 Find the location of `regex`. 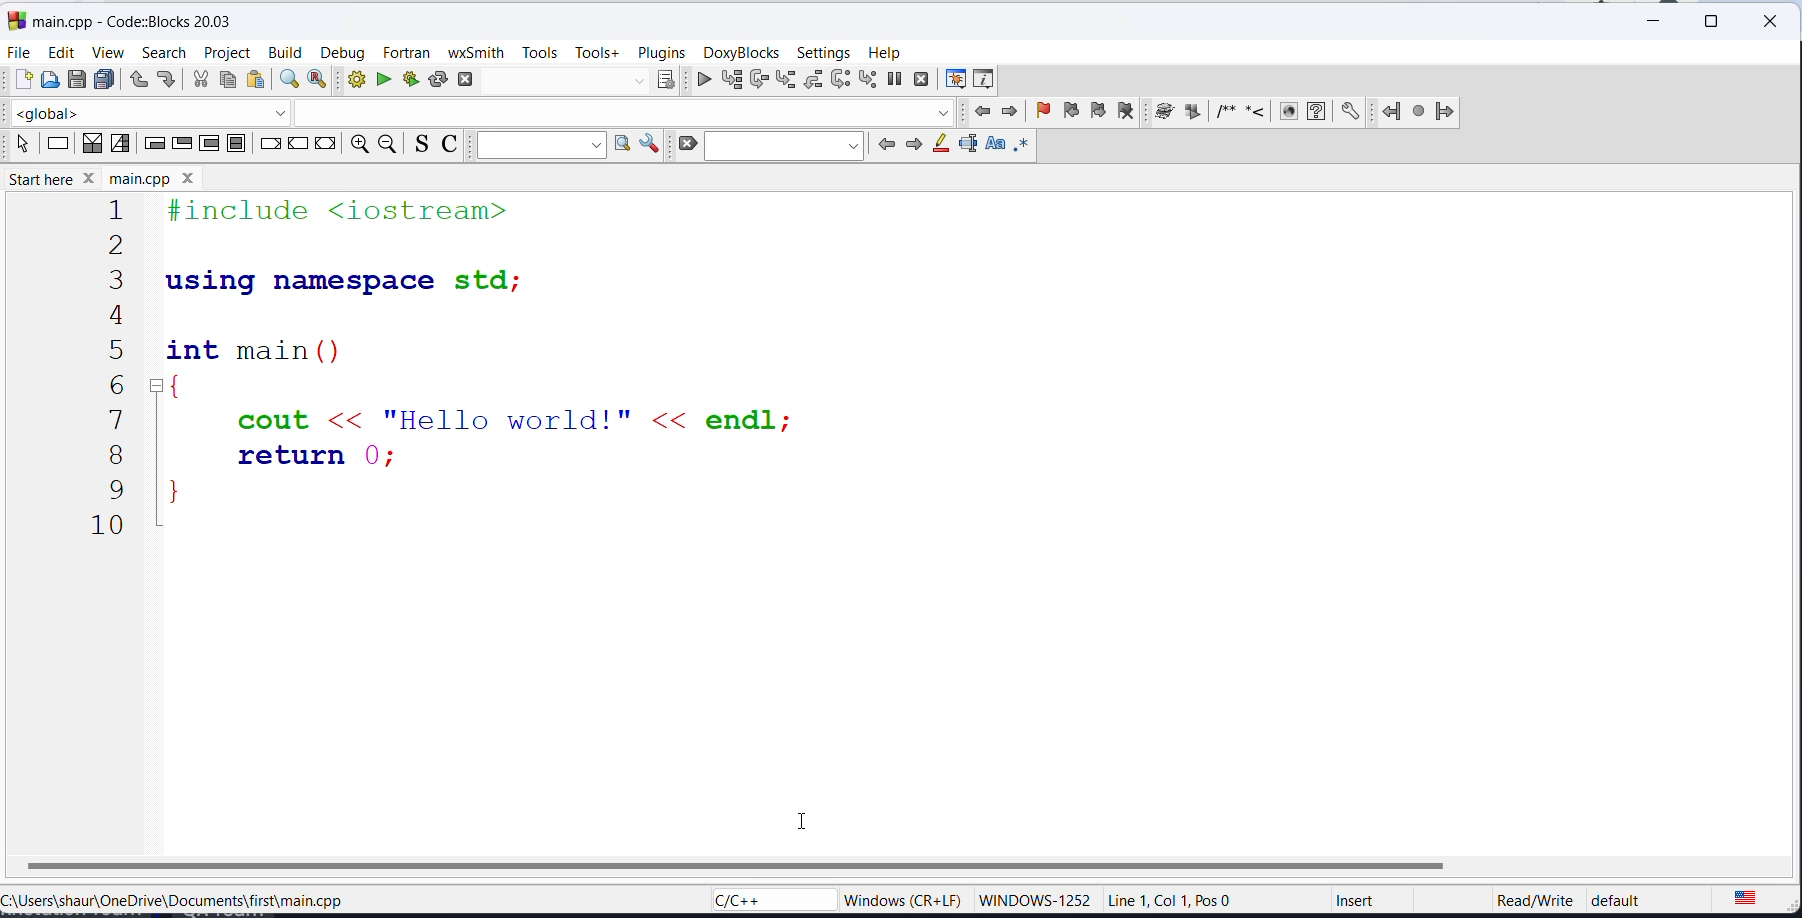

regex is located at coordinates (1020, 146).